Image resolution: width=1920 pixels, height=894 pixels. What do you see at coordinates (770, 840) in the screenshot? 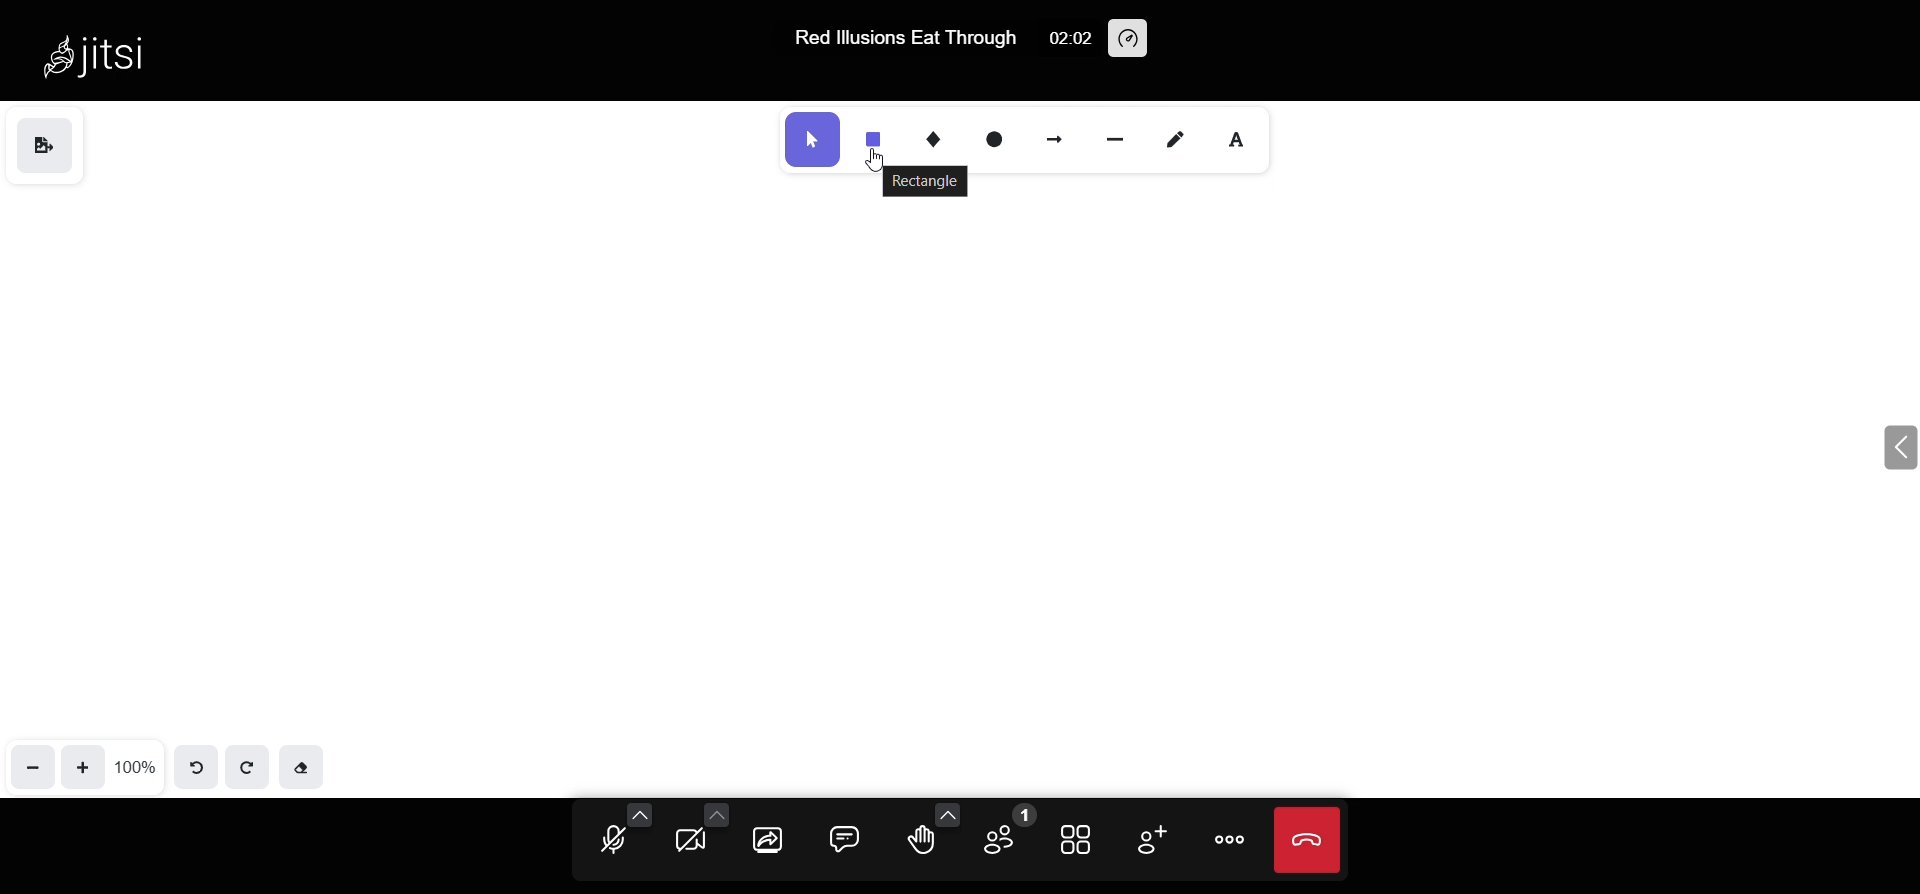
I see `share screen` at bounding box center [770, 840].